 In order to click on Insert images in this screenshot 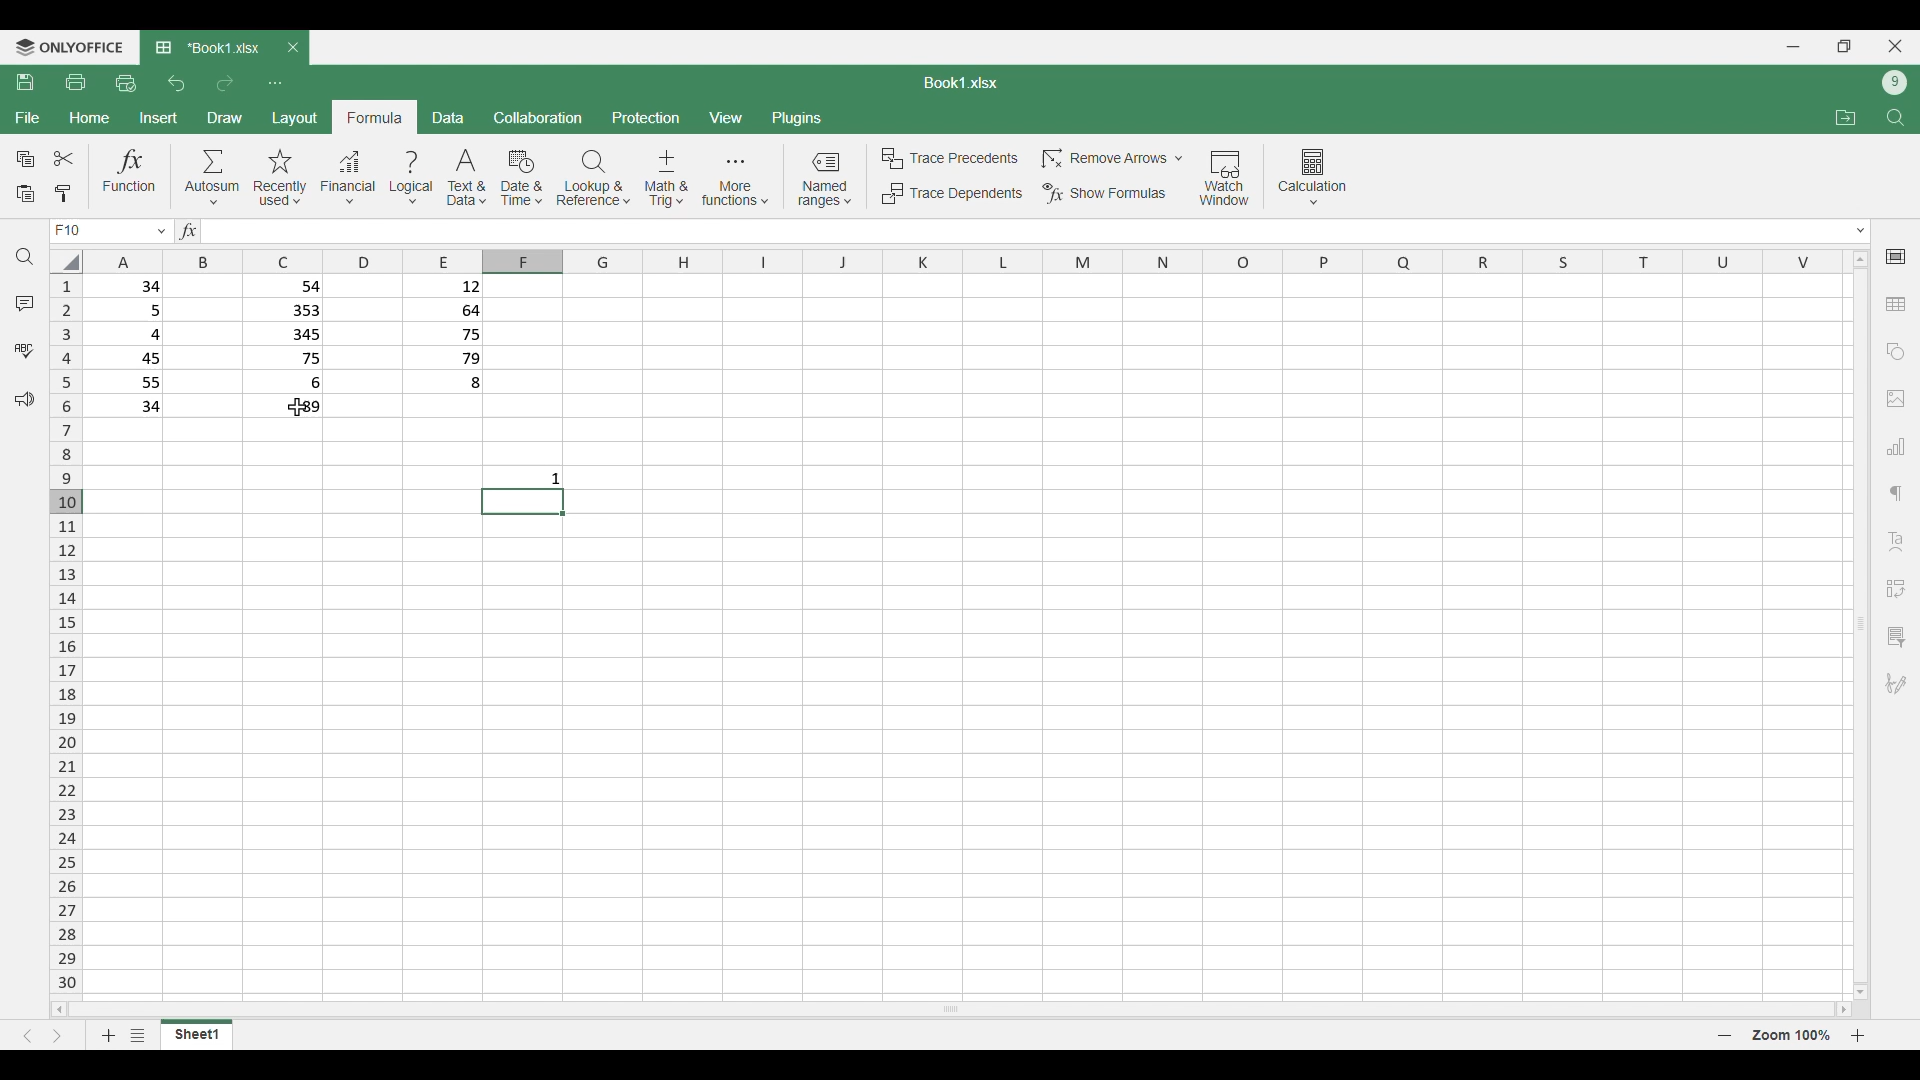, I will do `click(1896, 399)`.